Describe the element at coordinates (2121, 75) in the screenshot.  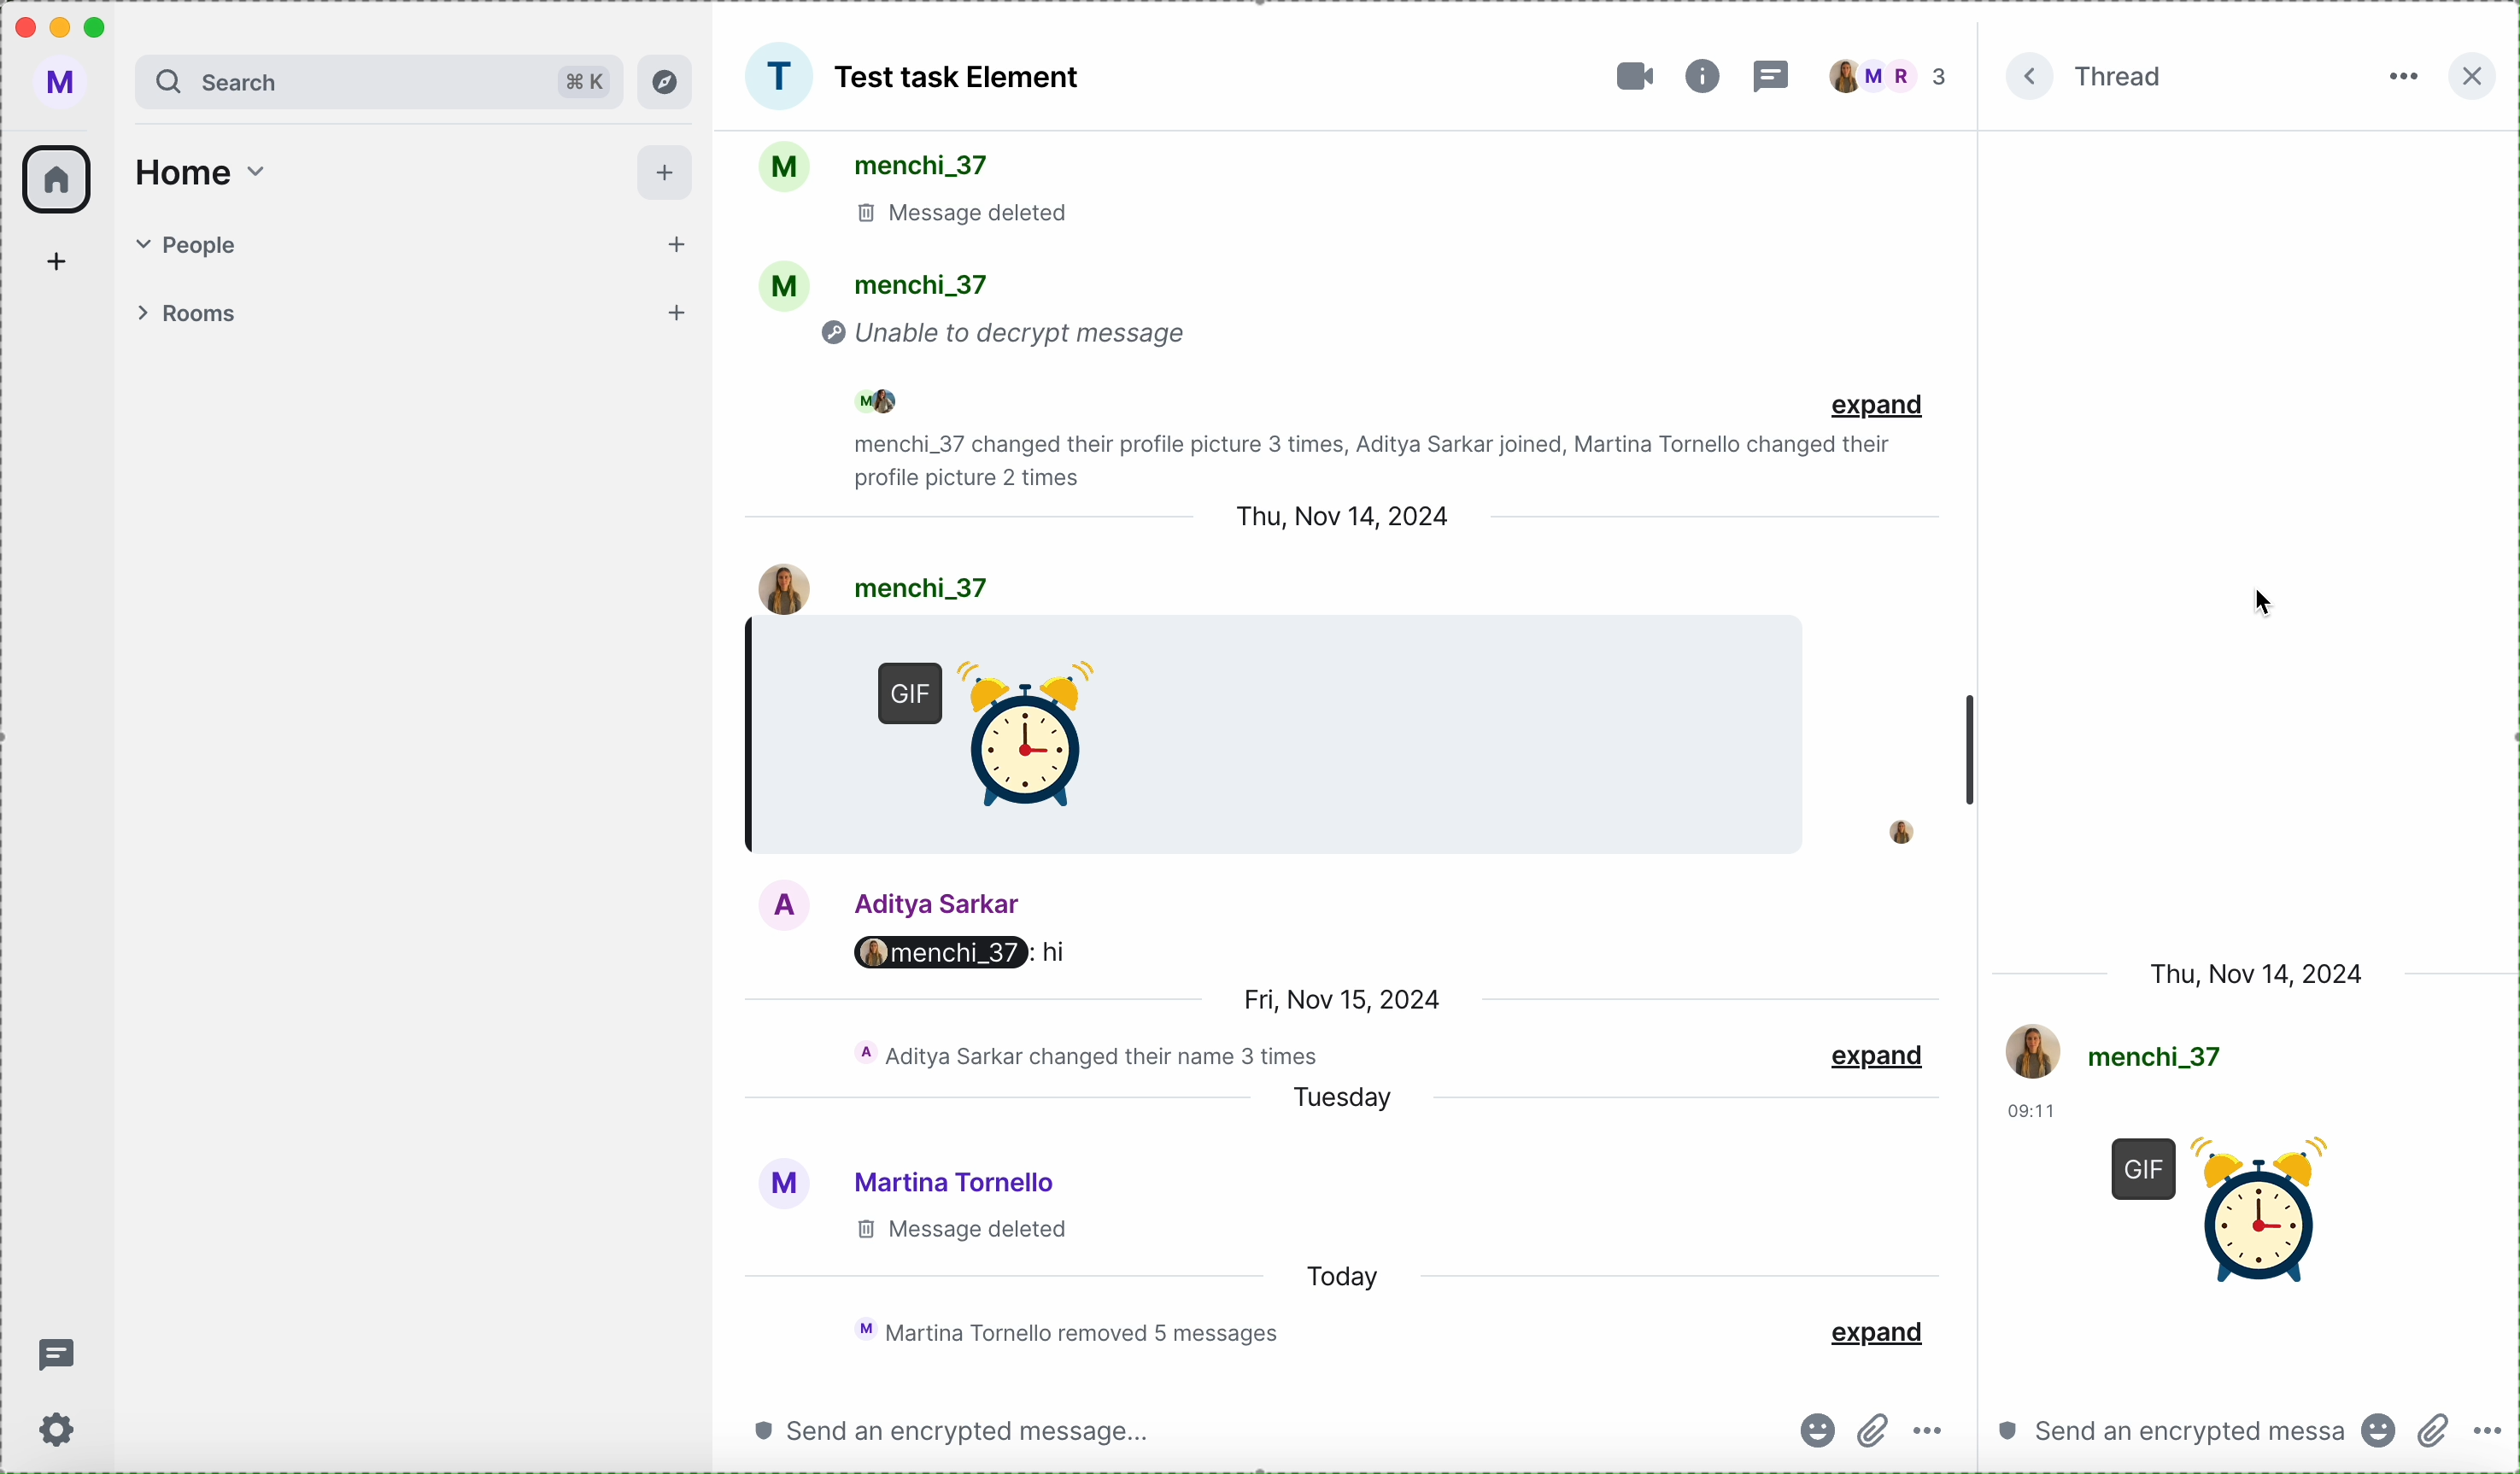
I see `thread` at that location.